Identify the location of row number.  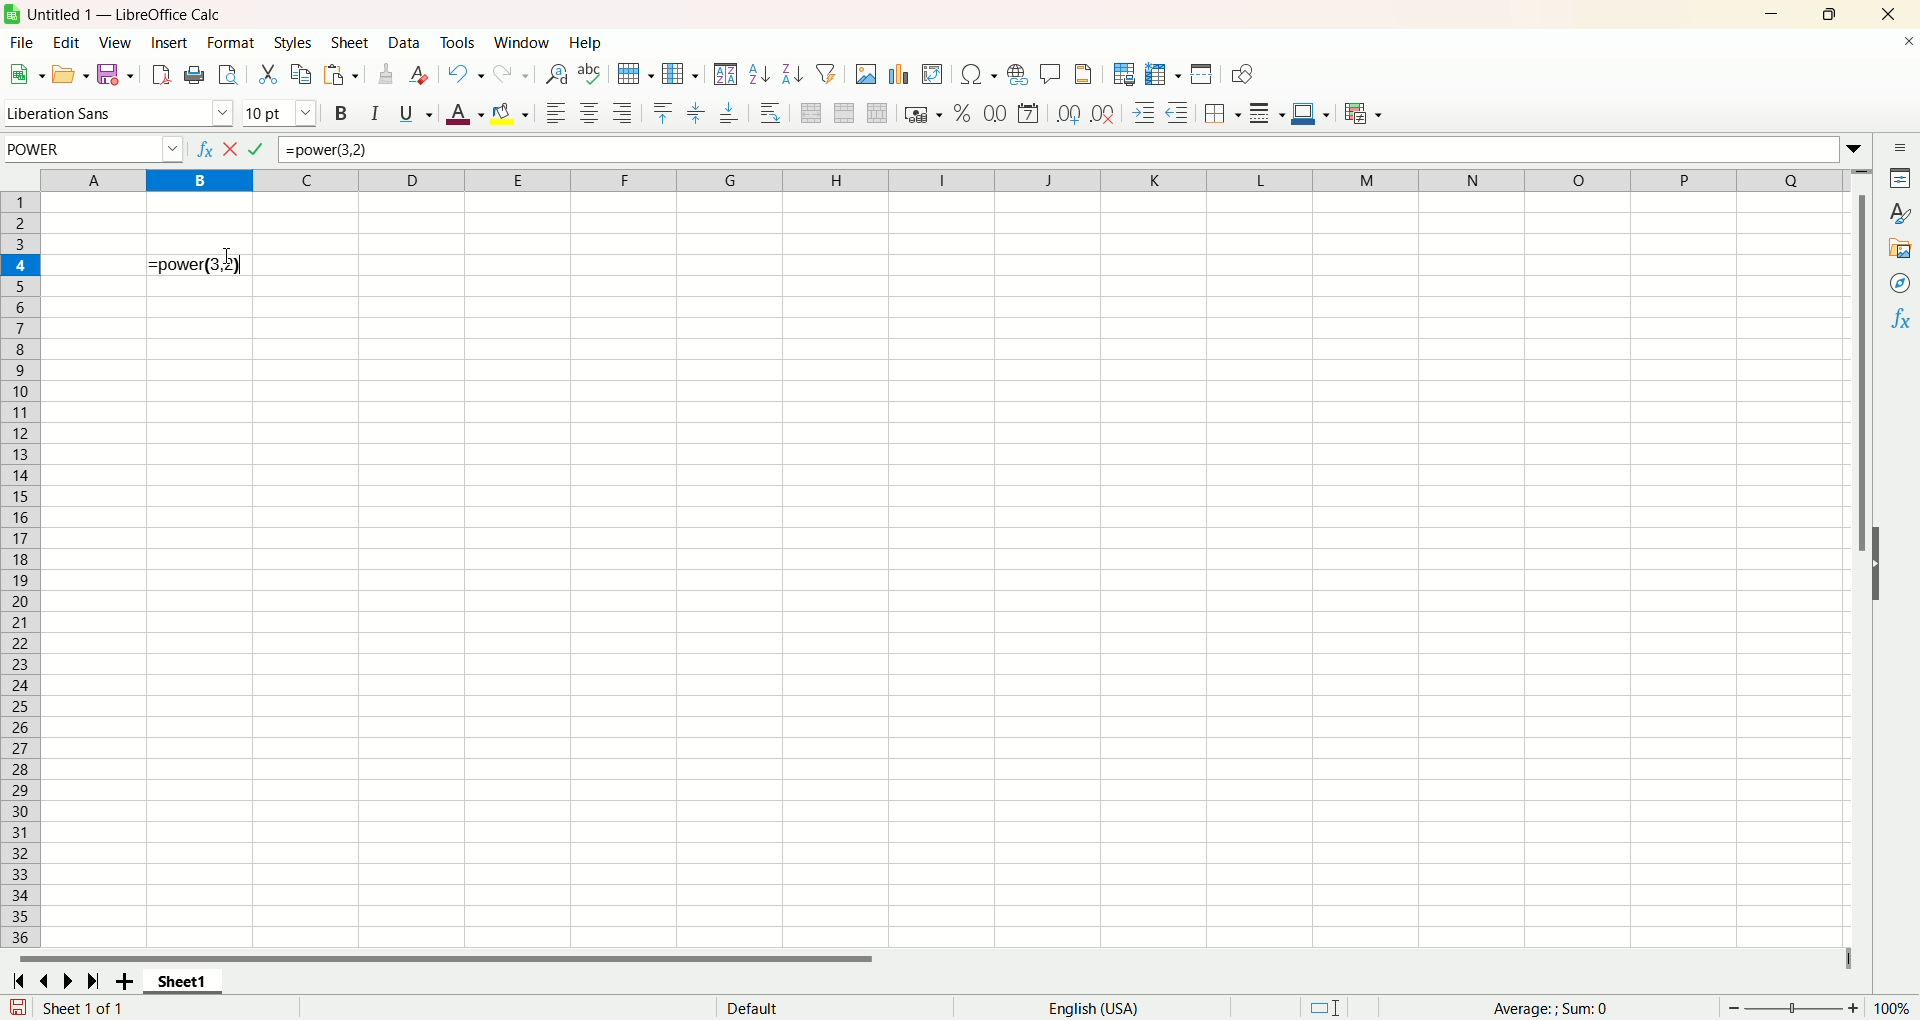
(22, 570).